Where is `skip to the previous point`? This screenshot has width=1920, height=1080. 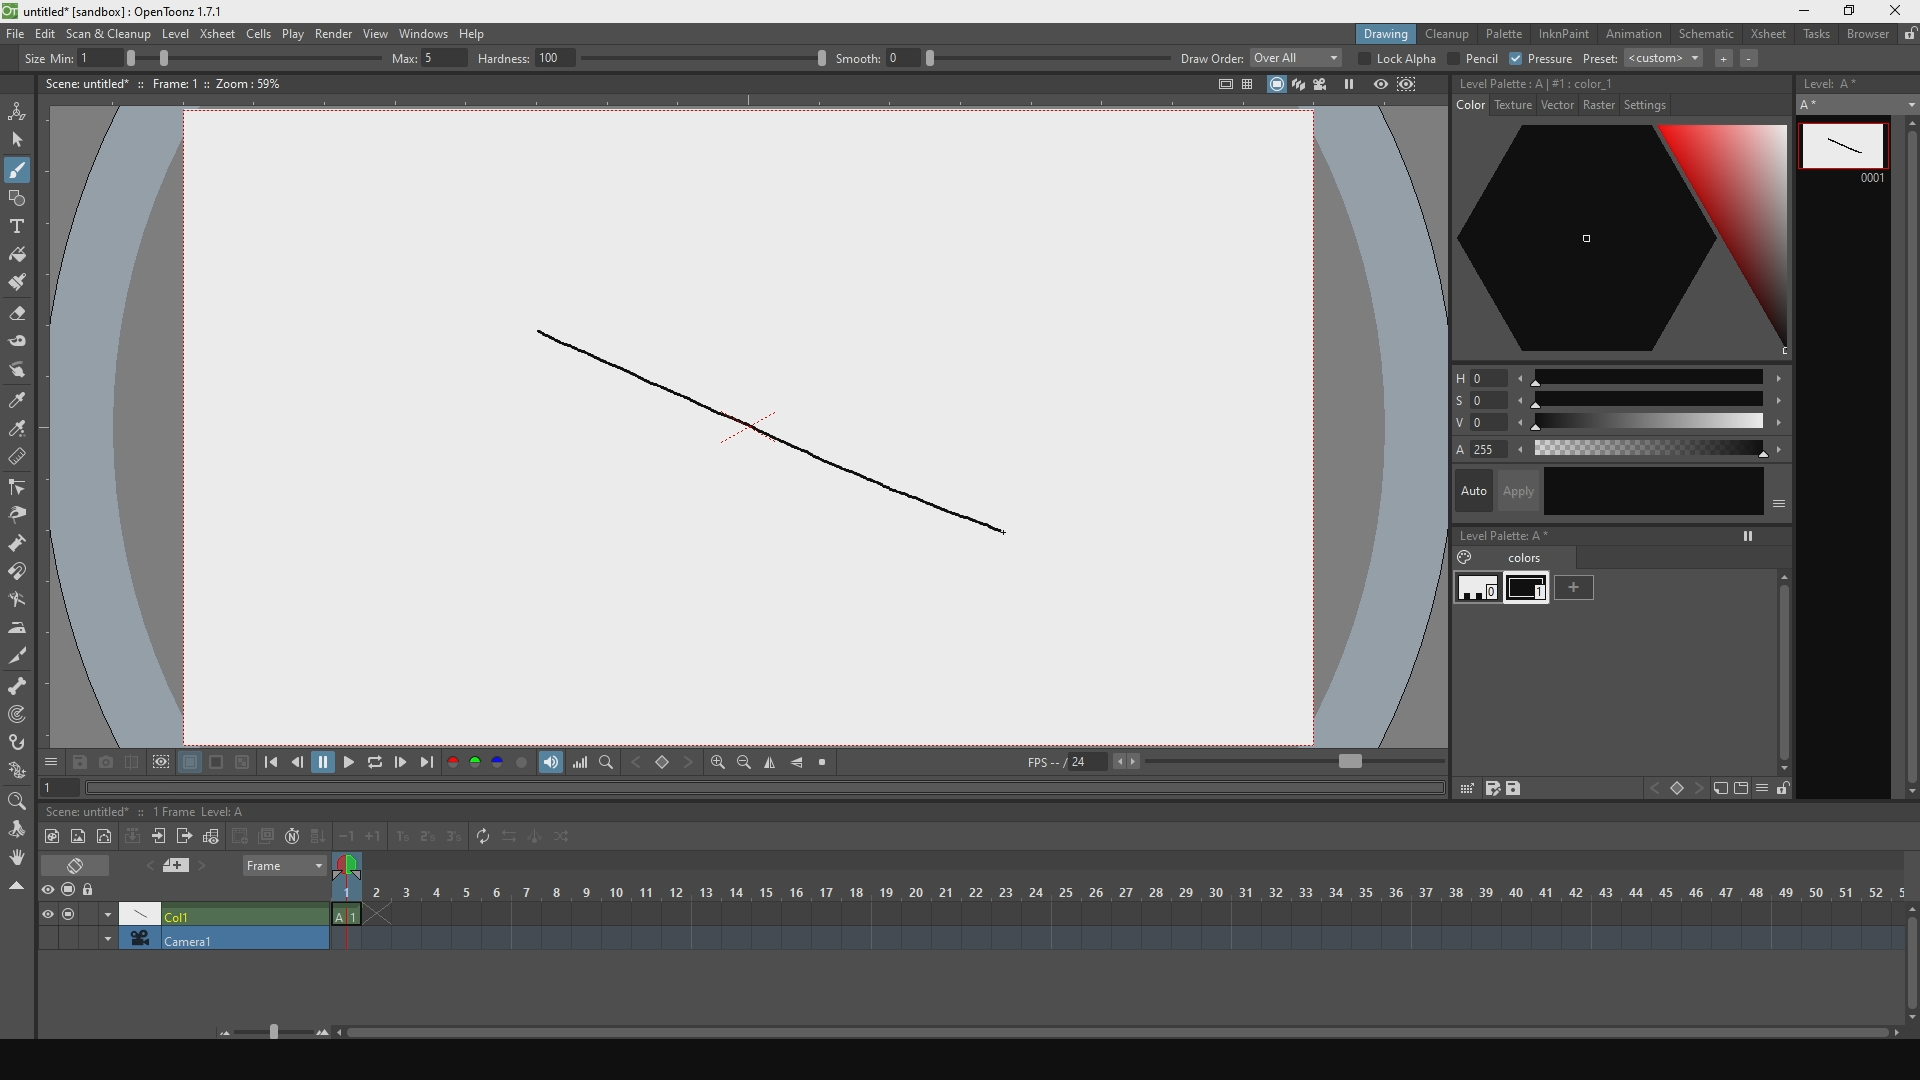 skip to the previous point is located at coordinates (268, 764).